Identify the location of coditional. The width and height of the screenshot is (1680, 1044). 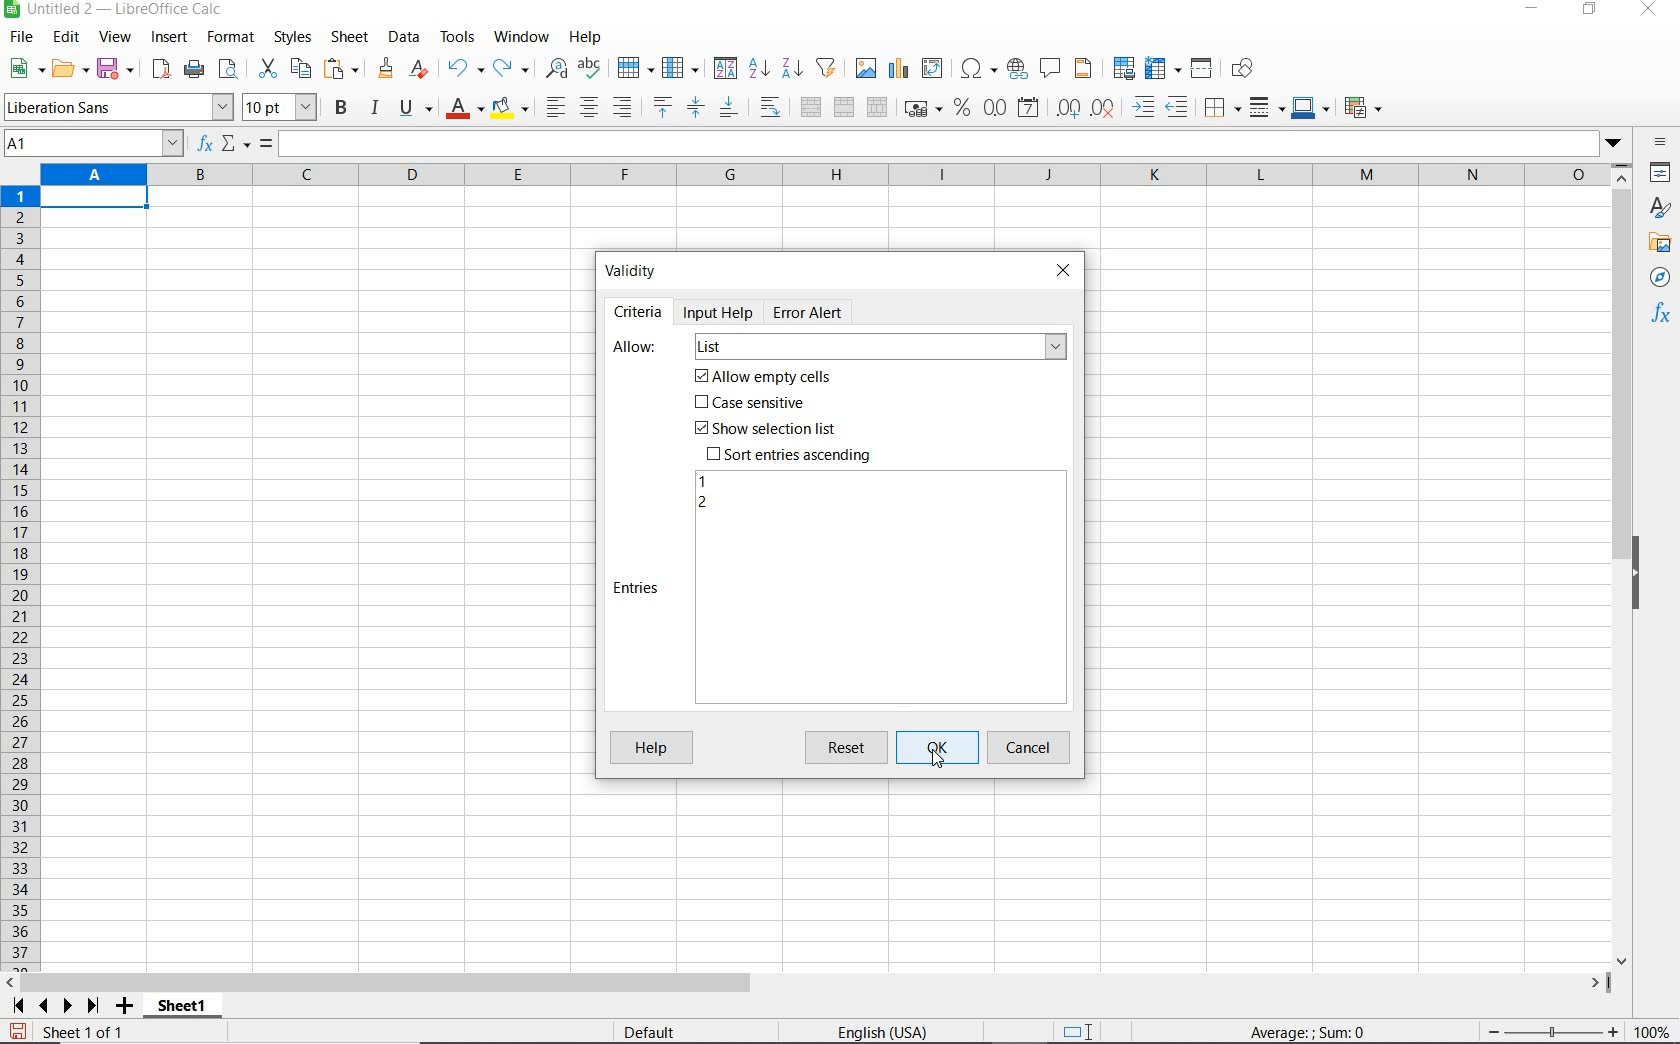
(1361, 108).